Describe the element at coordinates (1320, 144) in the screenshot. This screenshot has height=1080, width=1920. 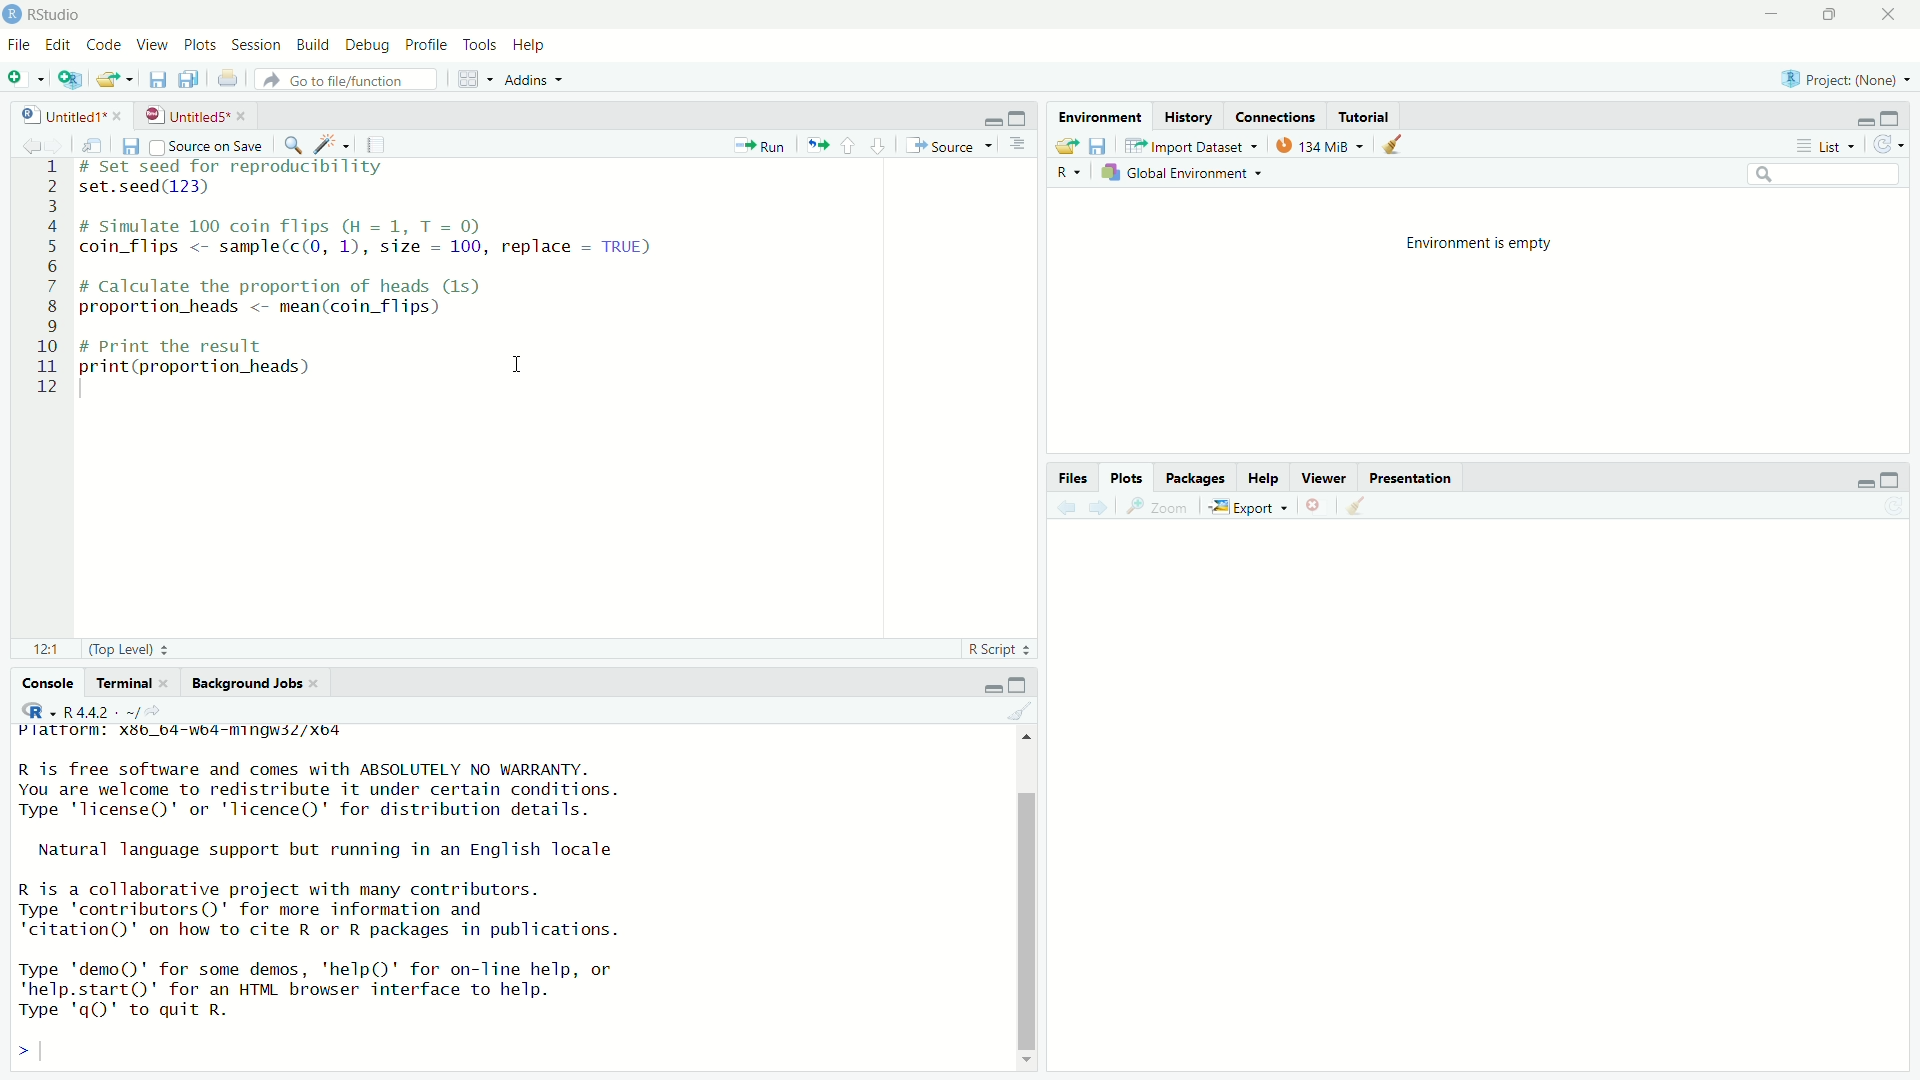
I see `134 MiB` at that location.